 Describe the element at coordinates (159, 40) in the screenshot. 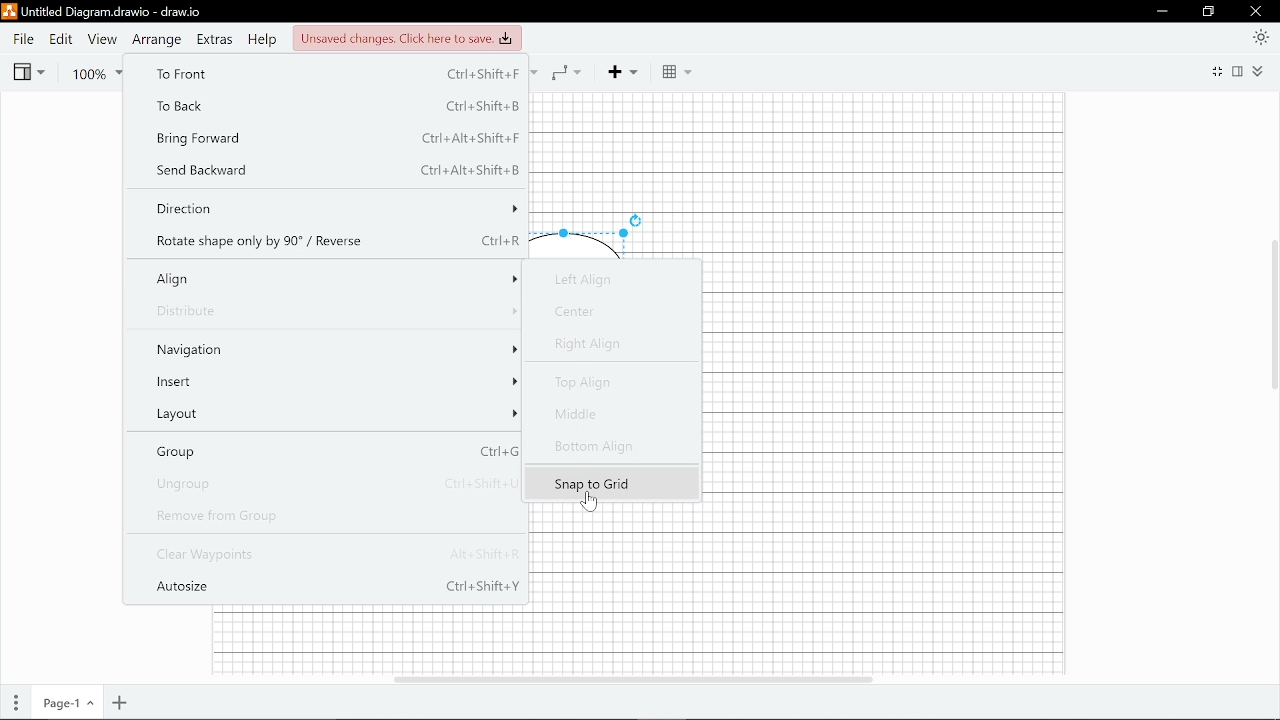

I see `Arrange` at that location.